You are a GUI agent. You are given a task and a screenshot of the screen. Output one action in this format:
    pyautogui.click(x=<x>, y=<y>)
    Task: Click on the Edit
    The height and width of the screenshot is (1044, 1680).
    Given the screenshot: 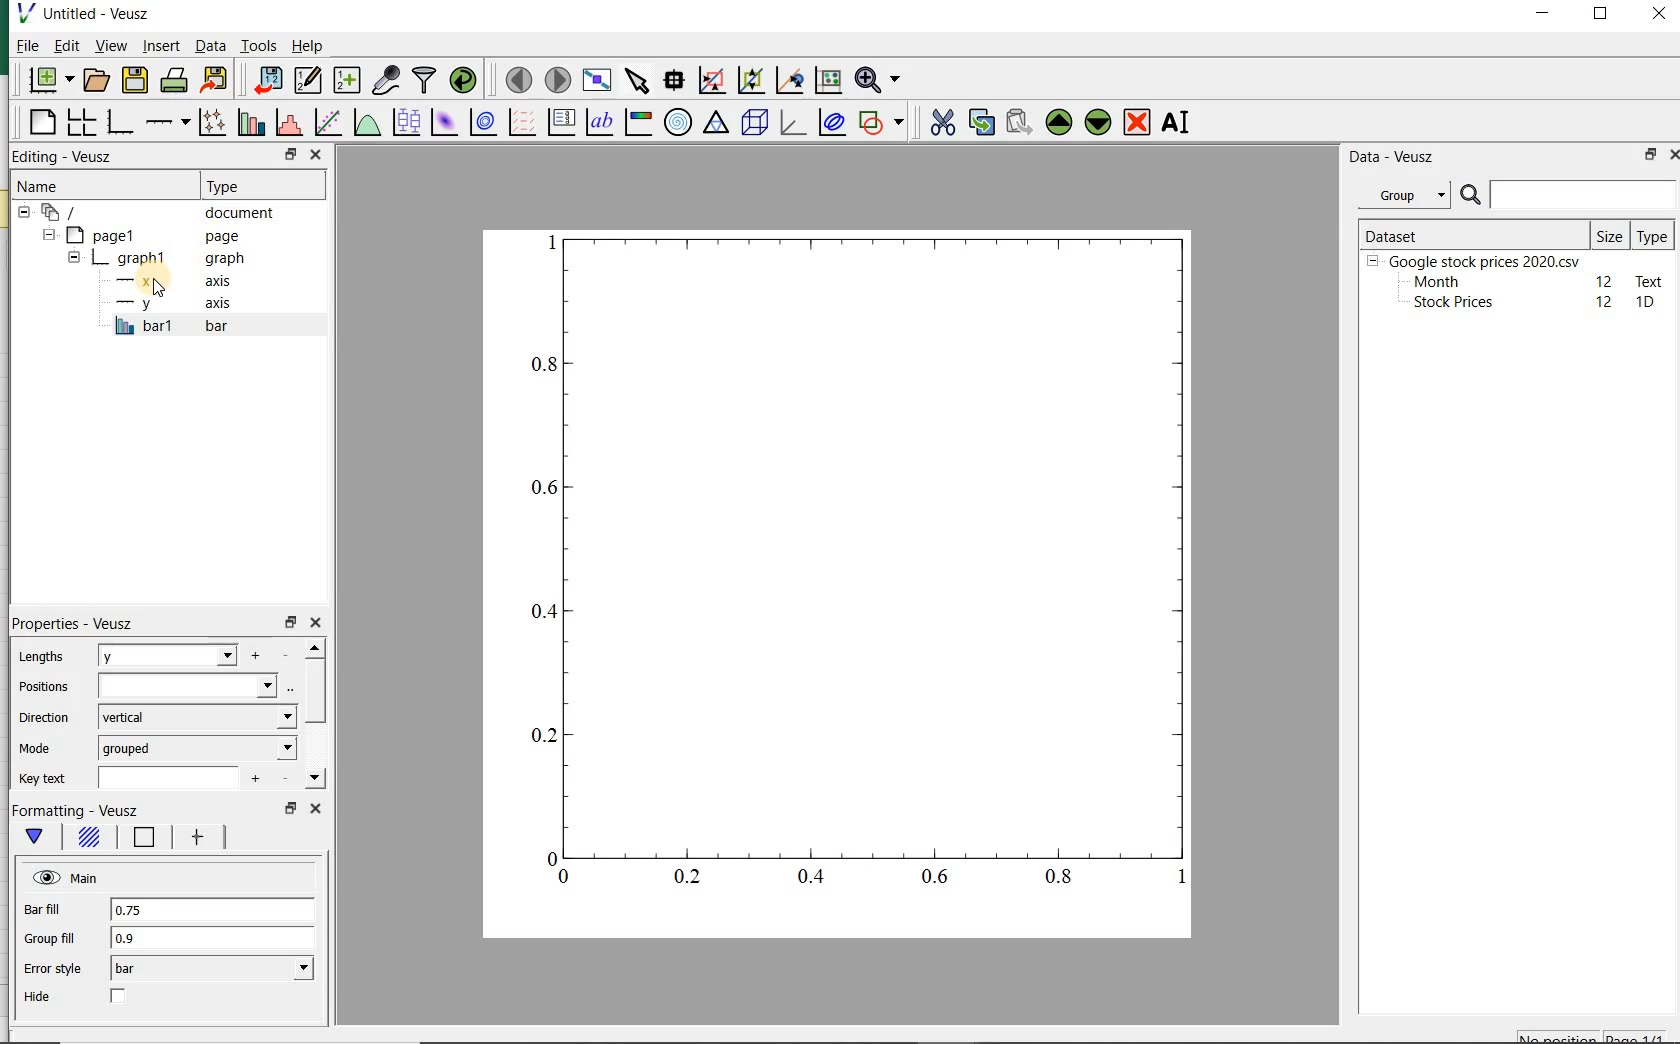 What is the action you would take?
    pyautogui.click(x=65, y=45)
    